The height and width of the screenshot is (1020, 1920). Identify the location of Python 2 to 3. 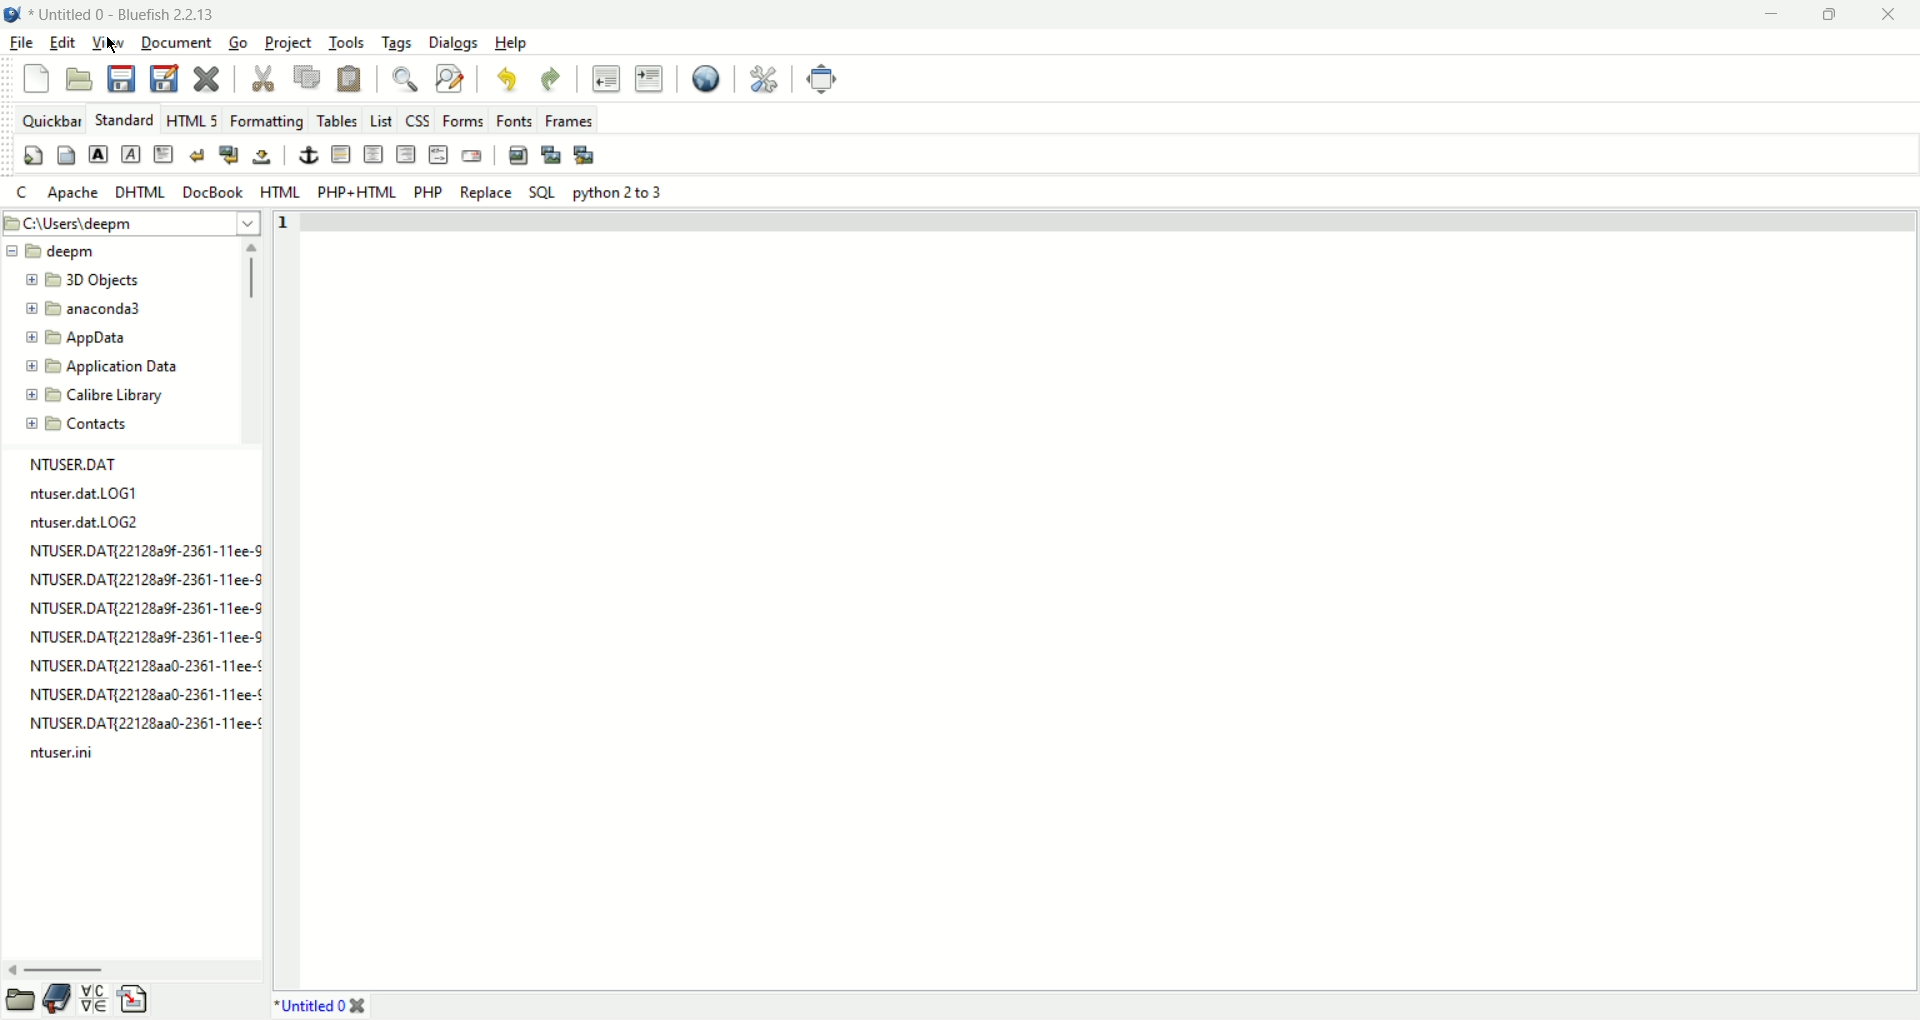
(619, 191).